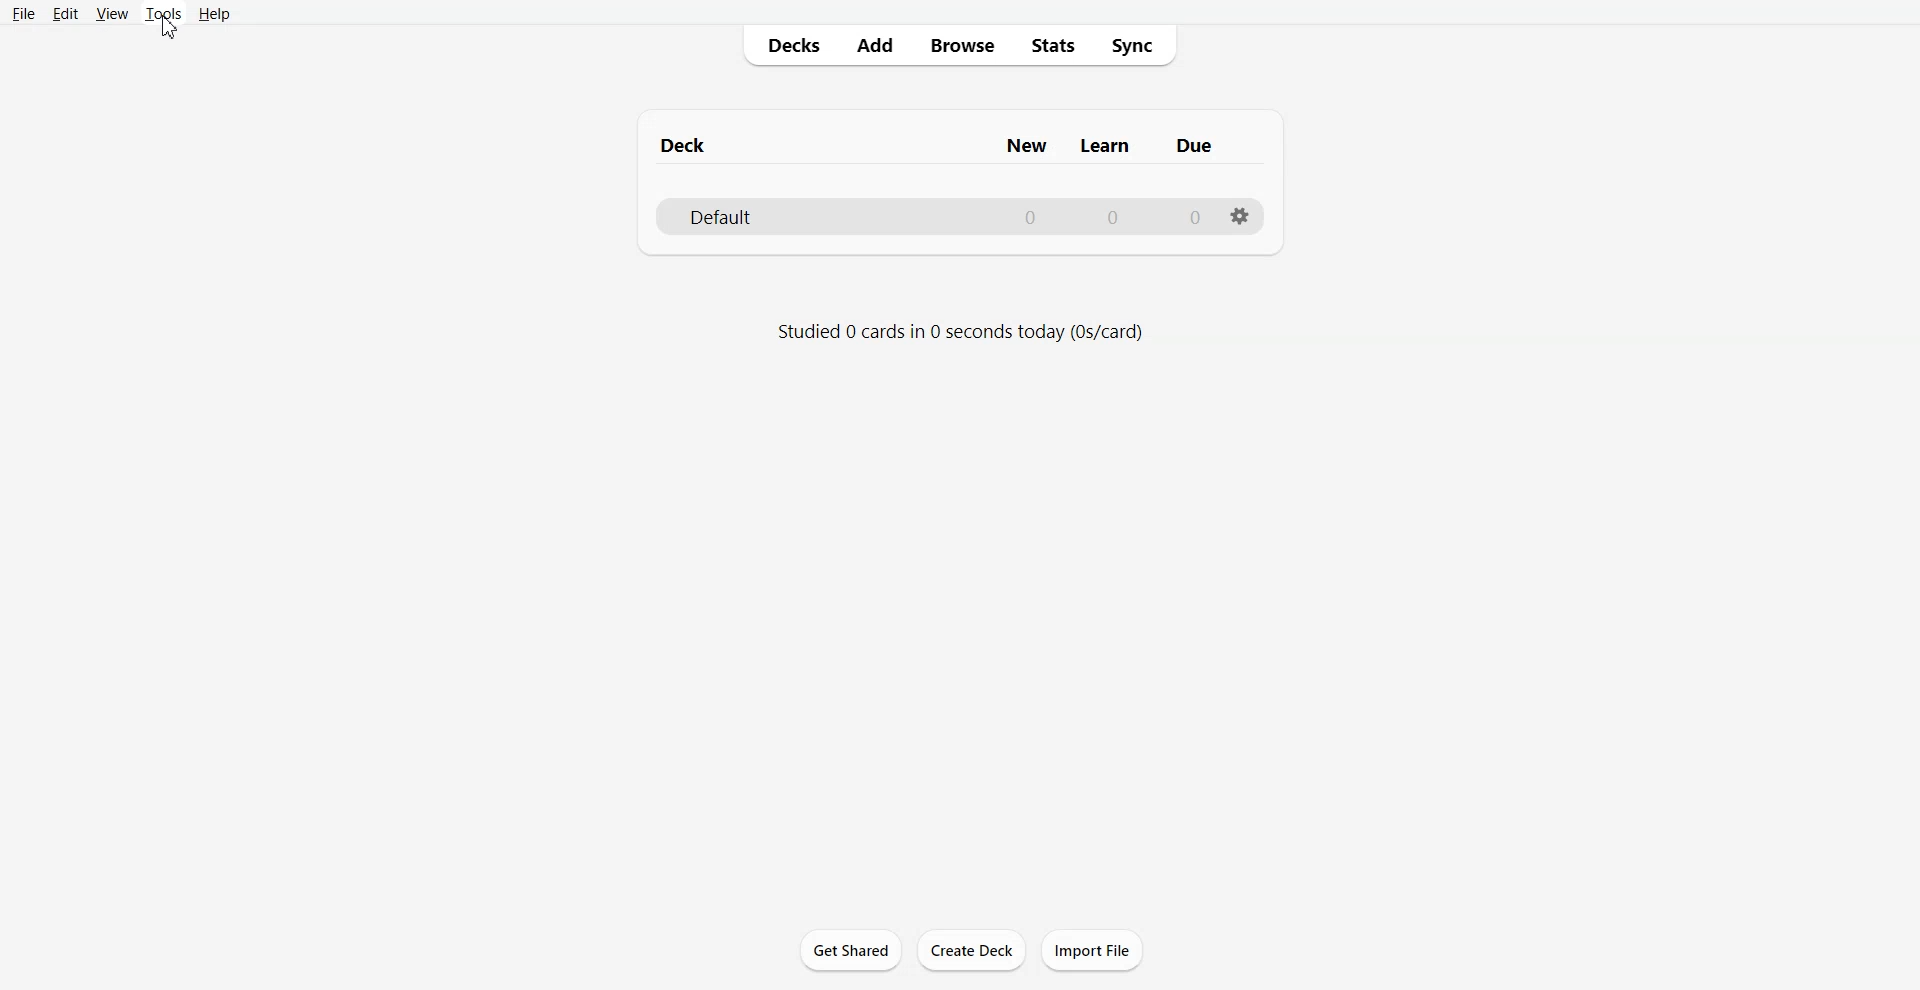 This screenshot has height=990, width=1920. I want to click on File, so click(24, 13).